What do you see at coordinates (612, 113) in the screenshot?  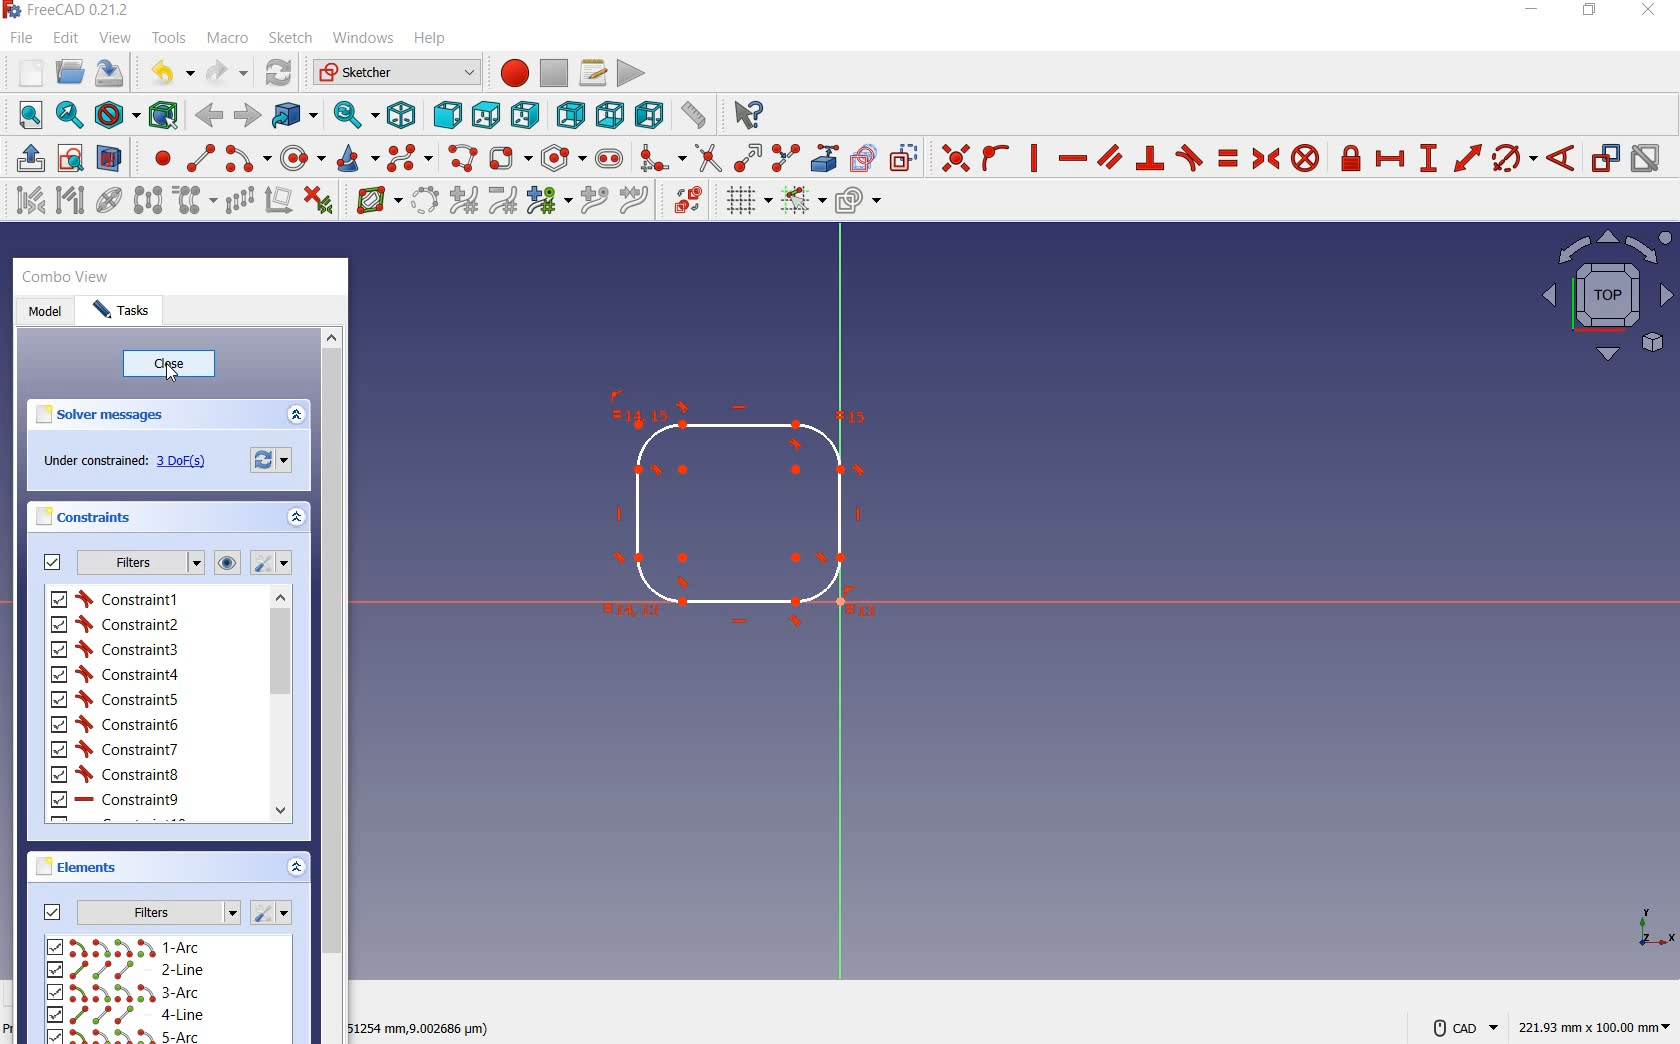 I see `bottom` at bounding box center [612, 113].